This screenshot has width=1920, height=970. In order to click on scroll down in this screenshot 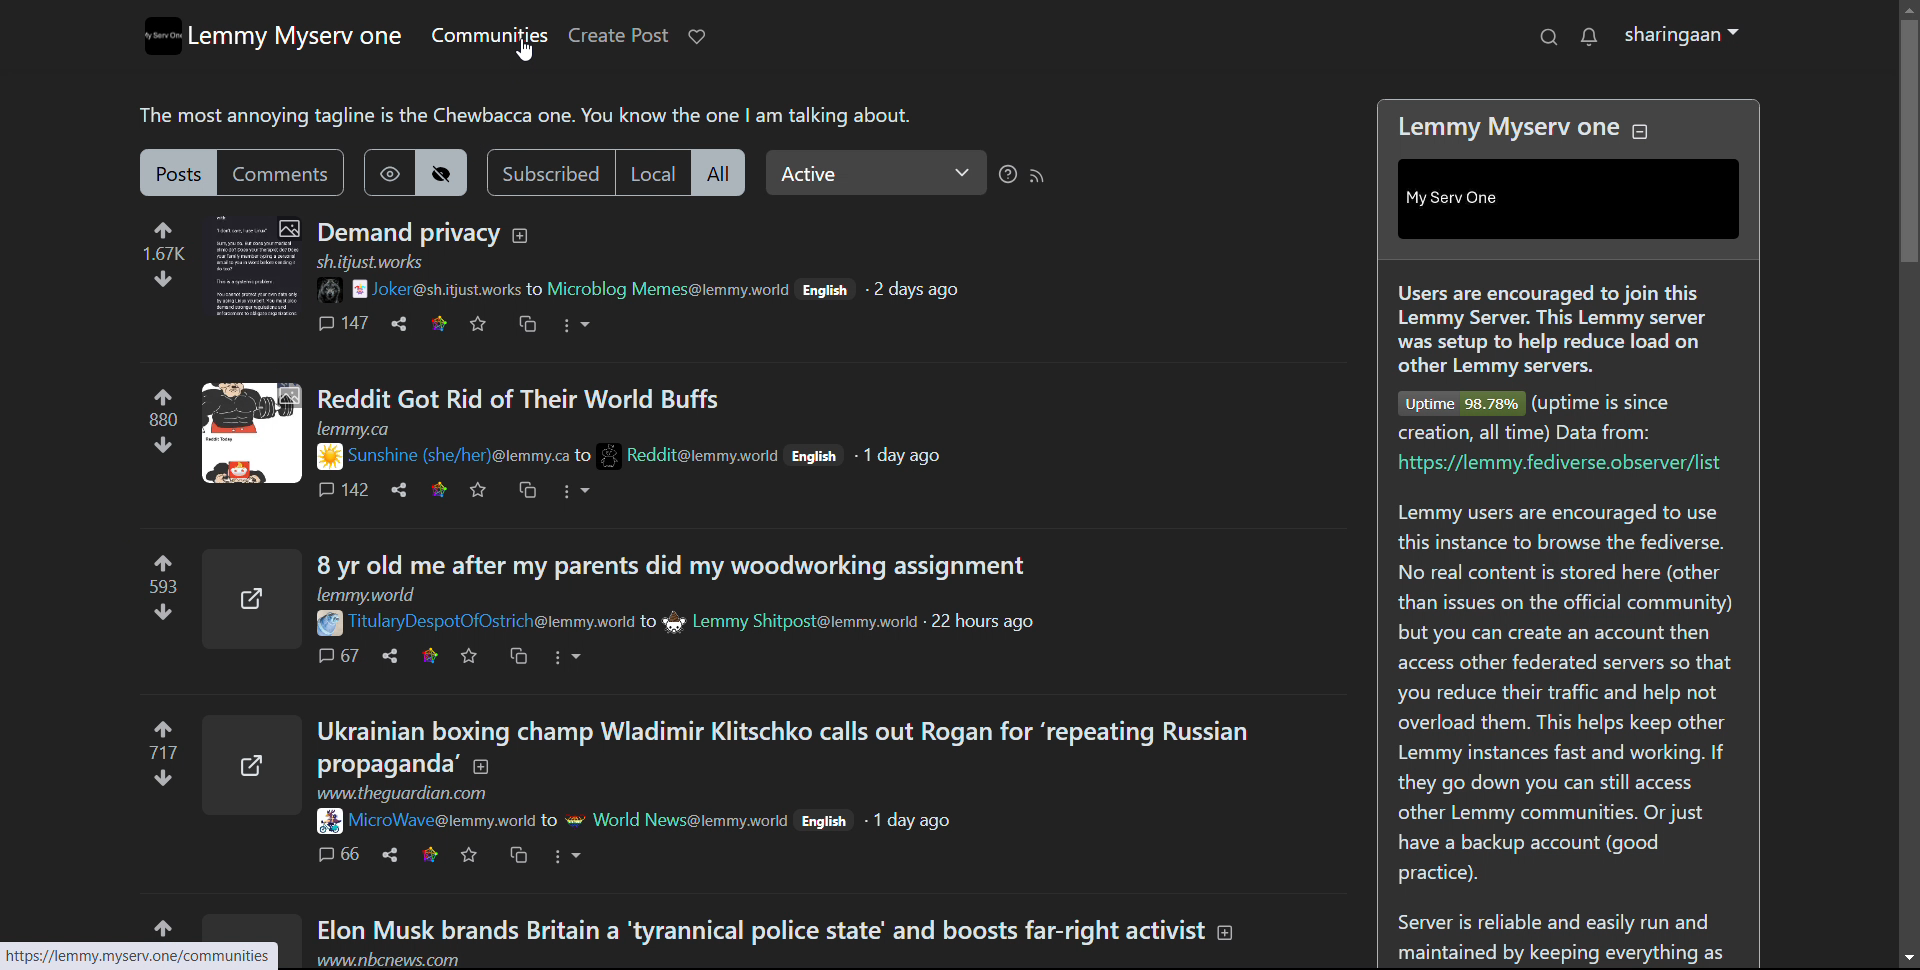, I will do `click(1908, 957)`.